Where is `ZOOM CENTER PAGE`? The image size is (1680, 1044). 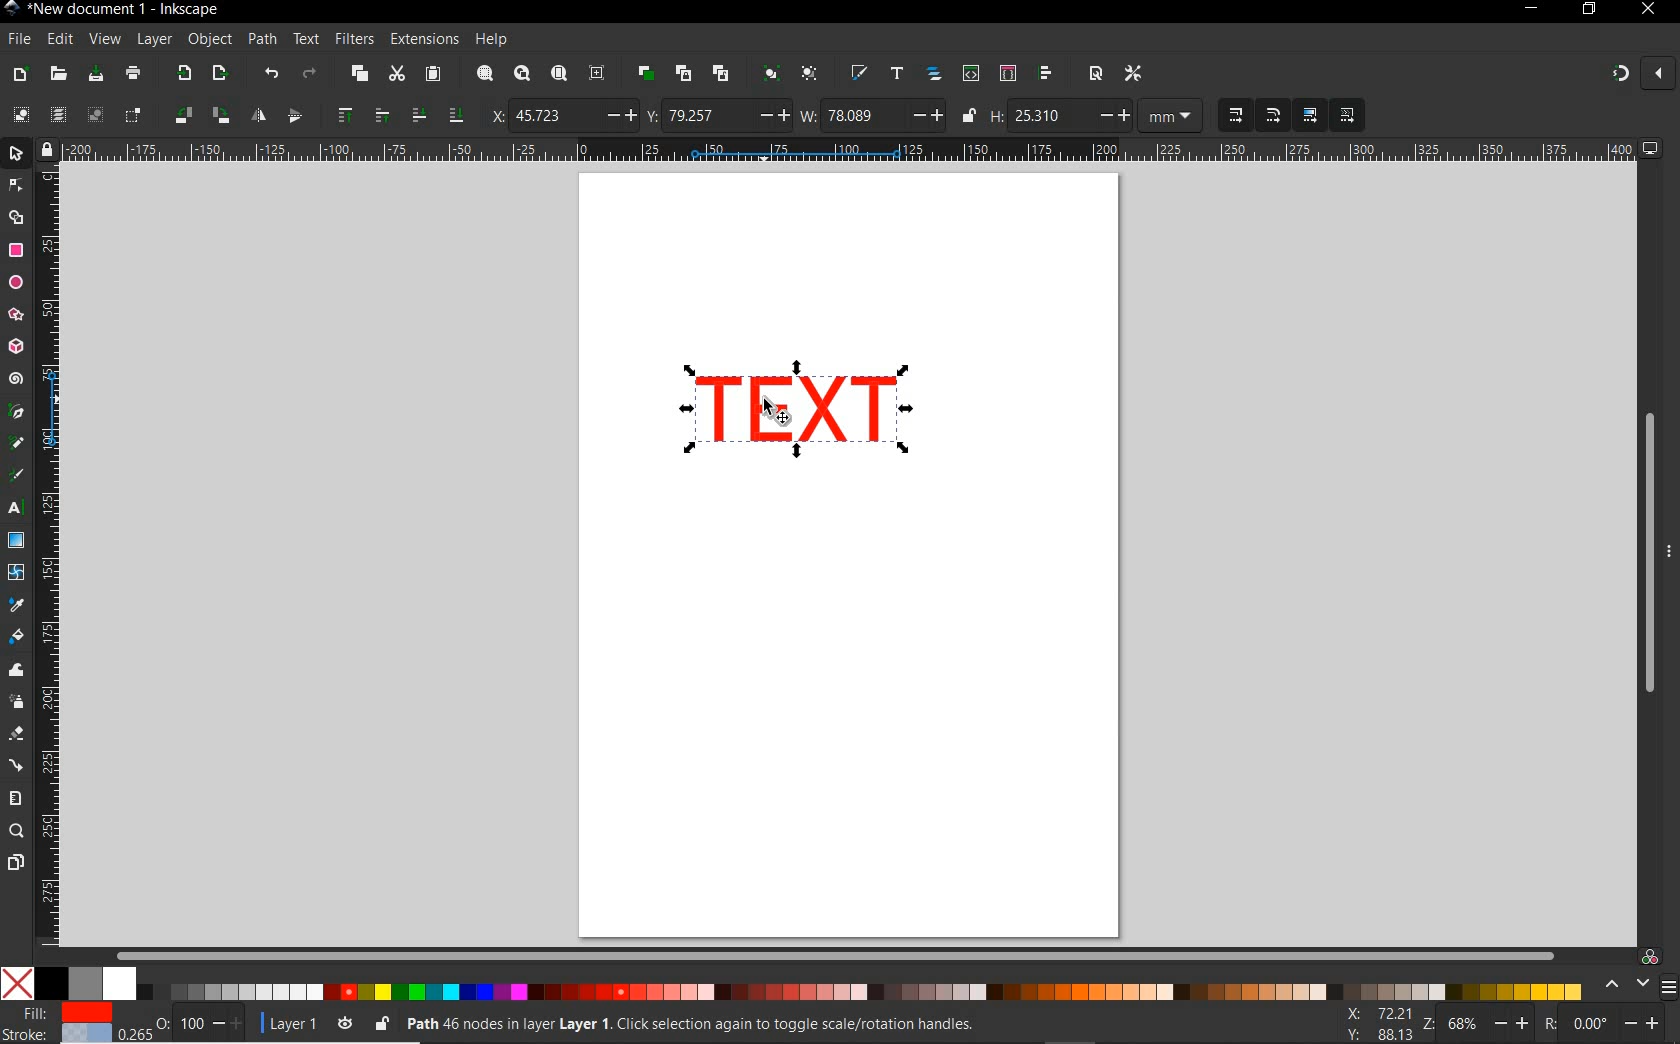
ZOOM CENTER PAGE is located at coordinates (597, 74).